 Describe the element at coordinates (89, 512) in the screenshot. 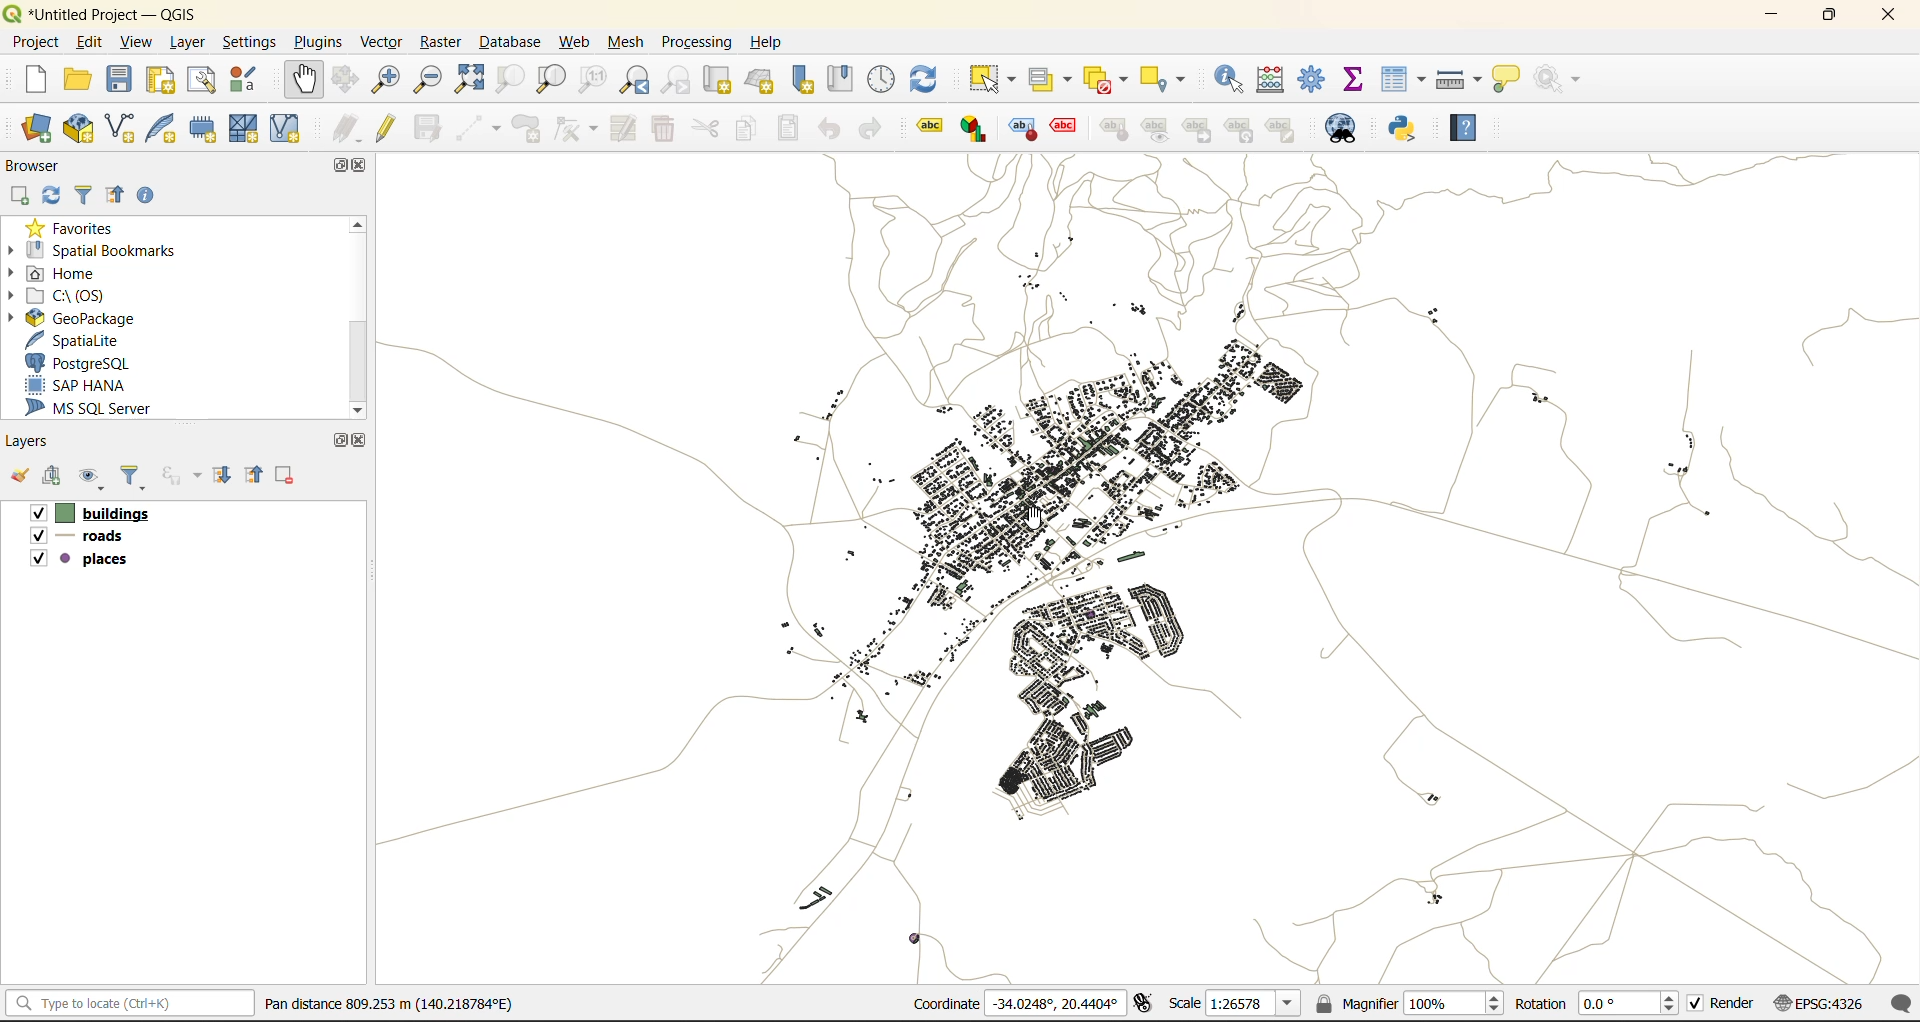

I see `buildings` at that location.